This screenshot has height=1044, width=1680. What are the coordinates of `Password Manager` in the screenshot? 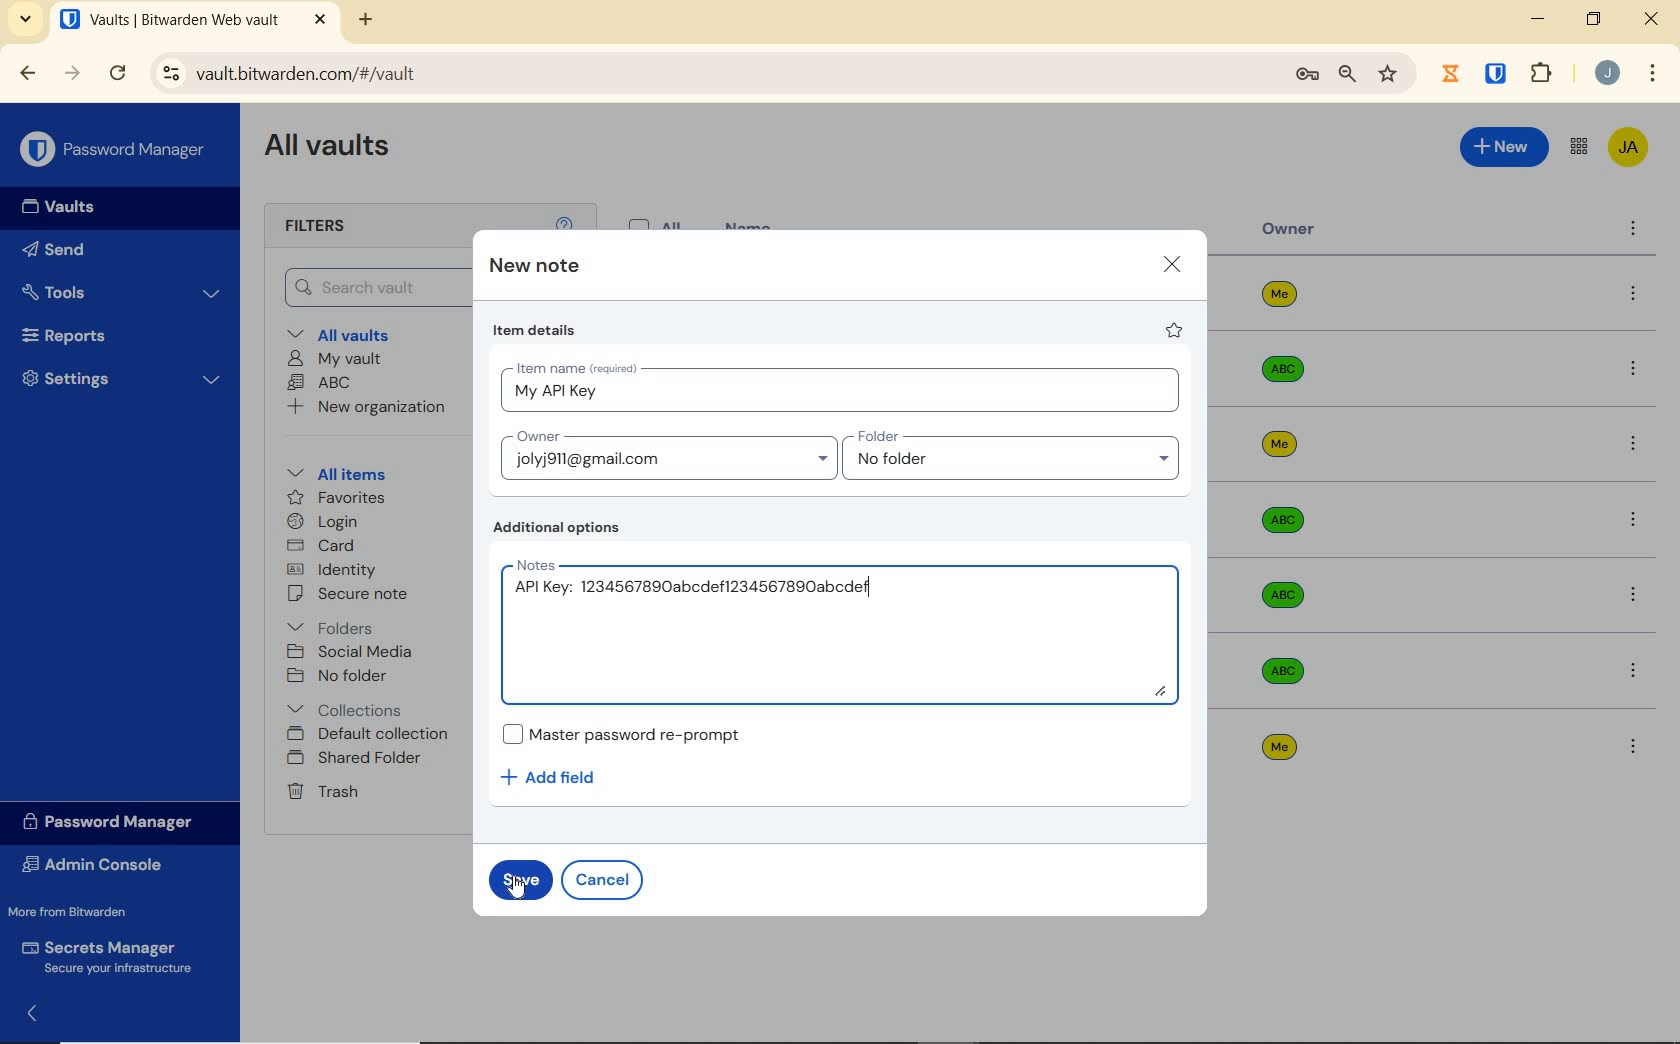 It's located at (115, 148).